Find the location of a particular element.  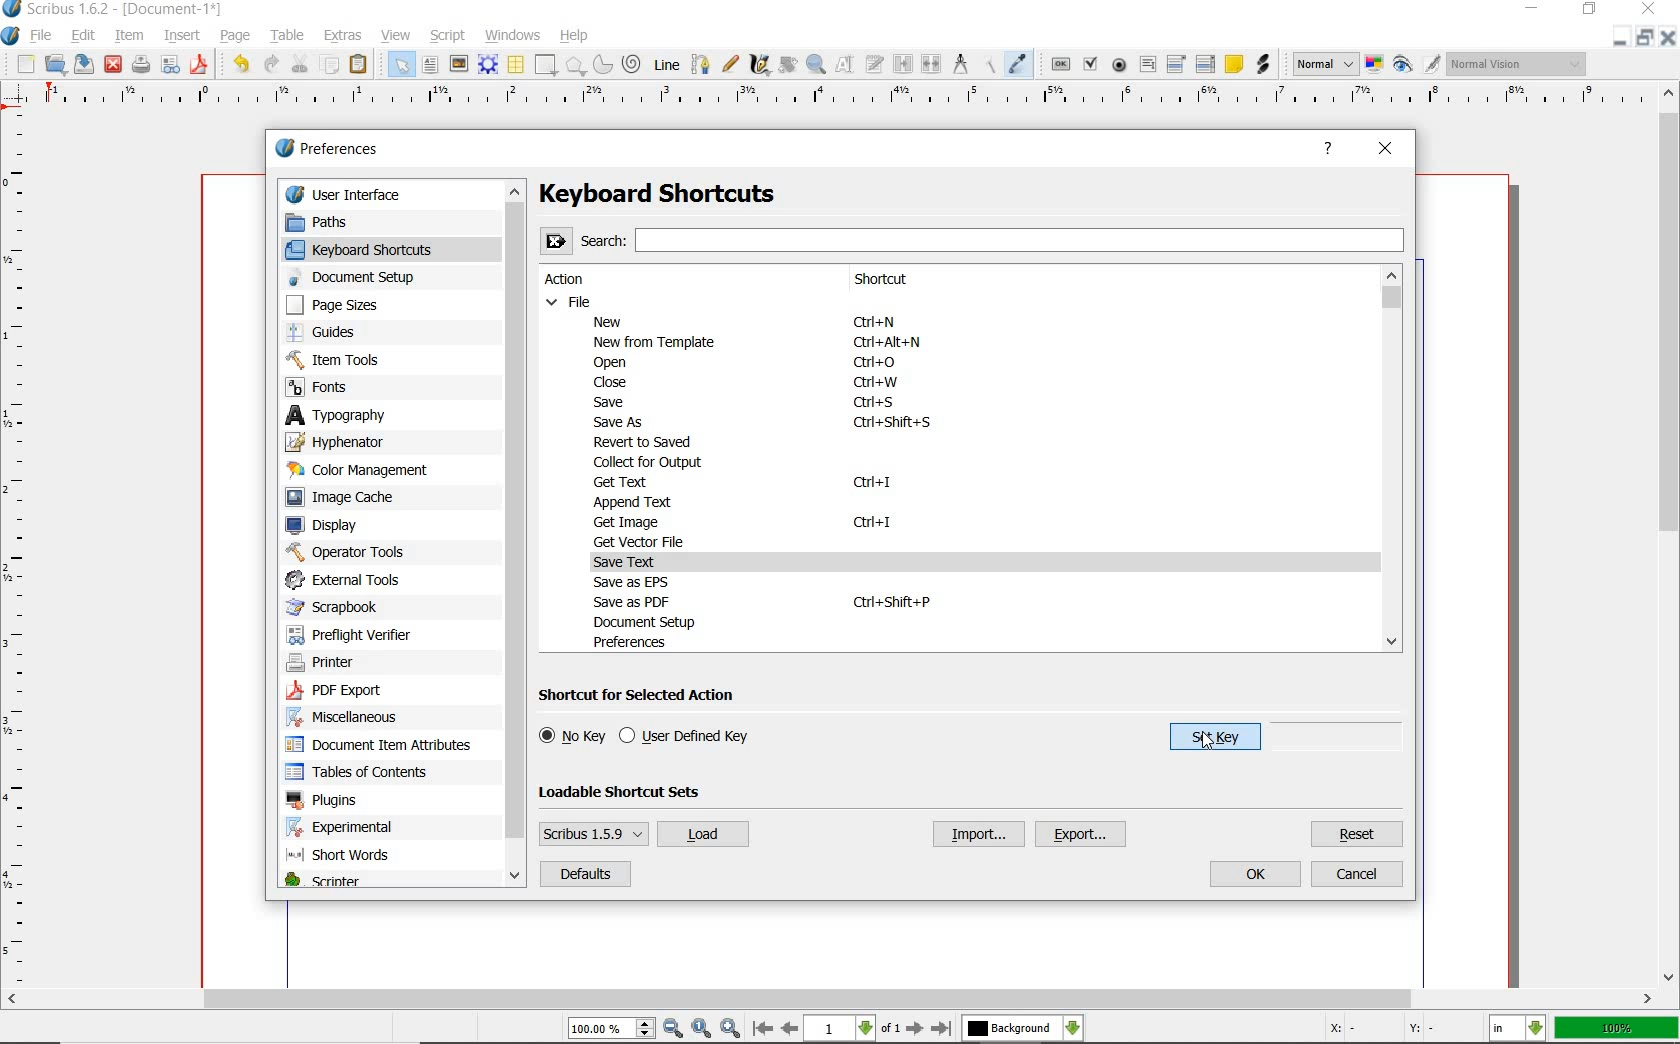

user interface is located at coordinates (392, 193).